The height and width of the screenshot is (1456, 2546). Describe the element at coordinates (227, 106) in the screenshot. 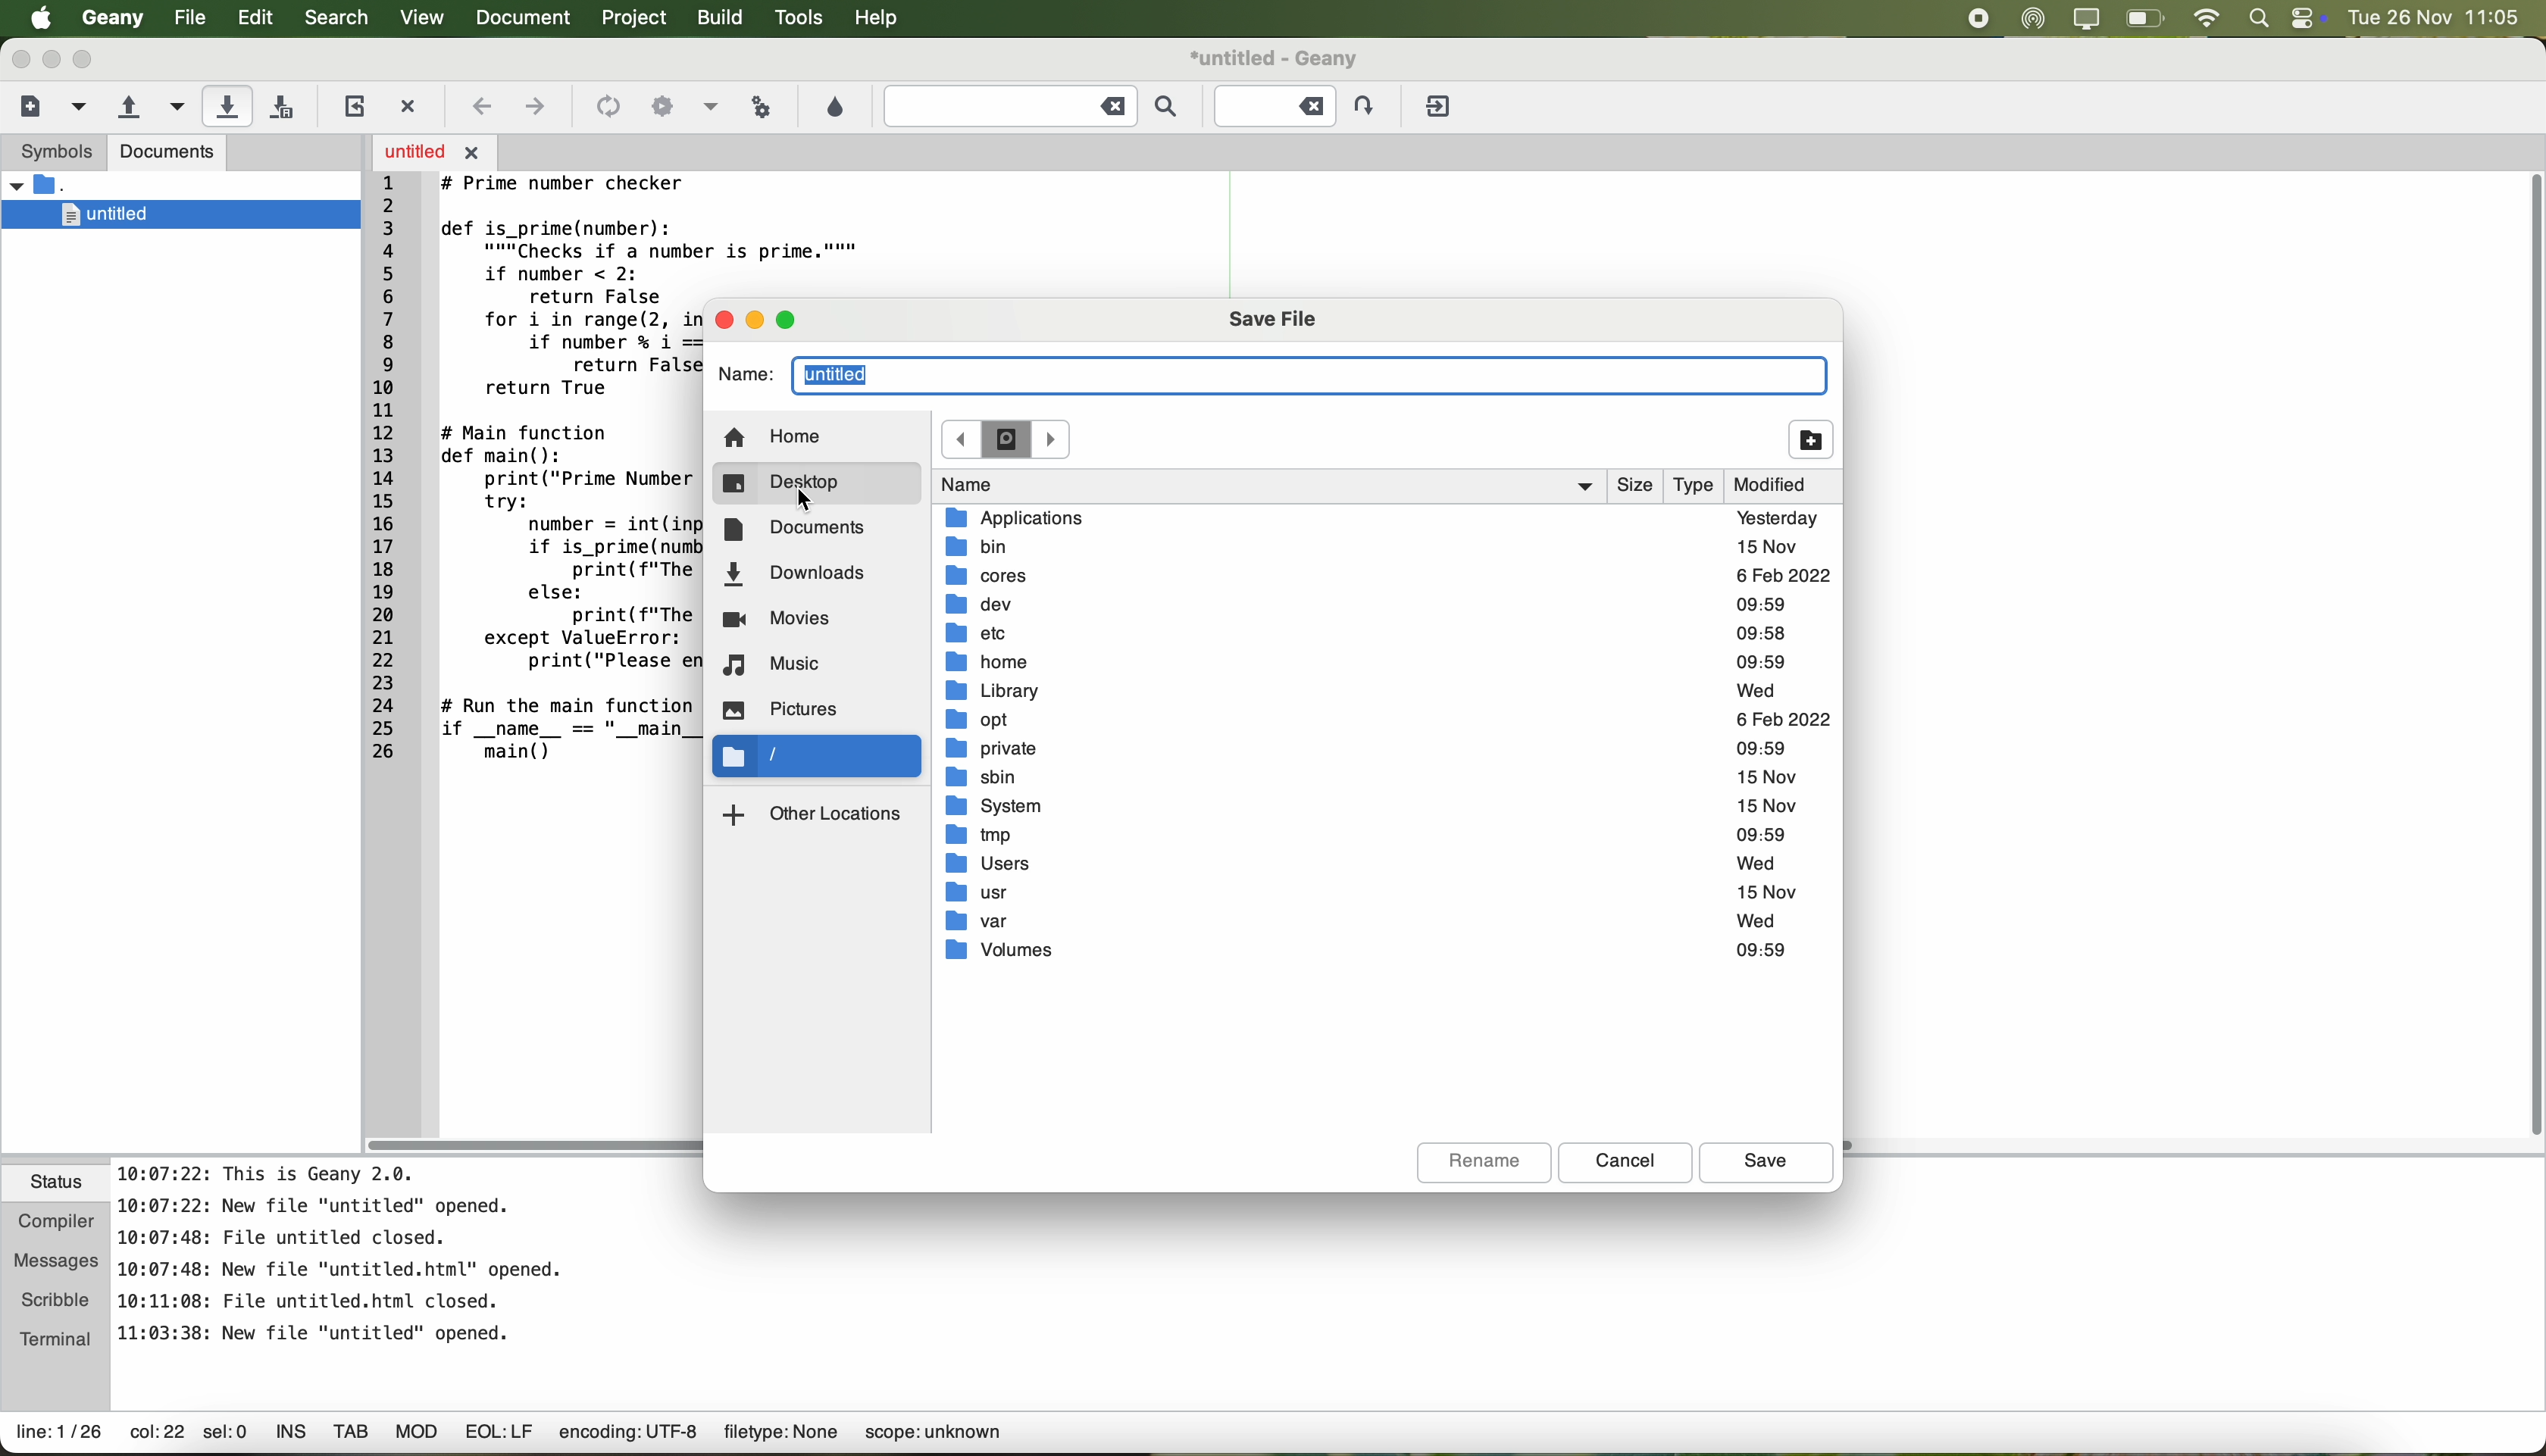

I see `click on save the current file` at that location.